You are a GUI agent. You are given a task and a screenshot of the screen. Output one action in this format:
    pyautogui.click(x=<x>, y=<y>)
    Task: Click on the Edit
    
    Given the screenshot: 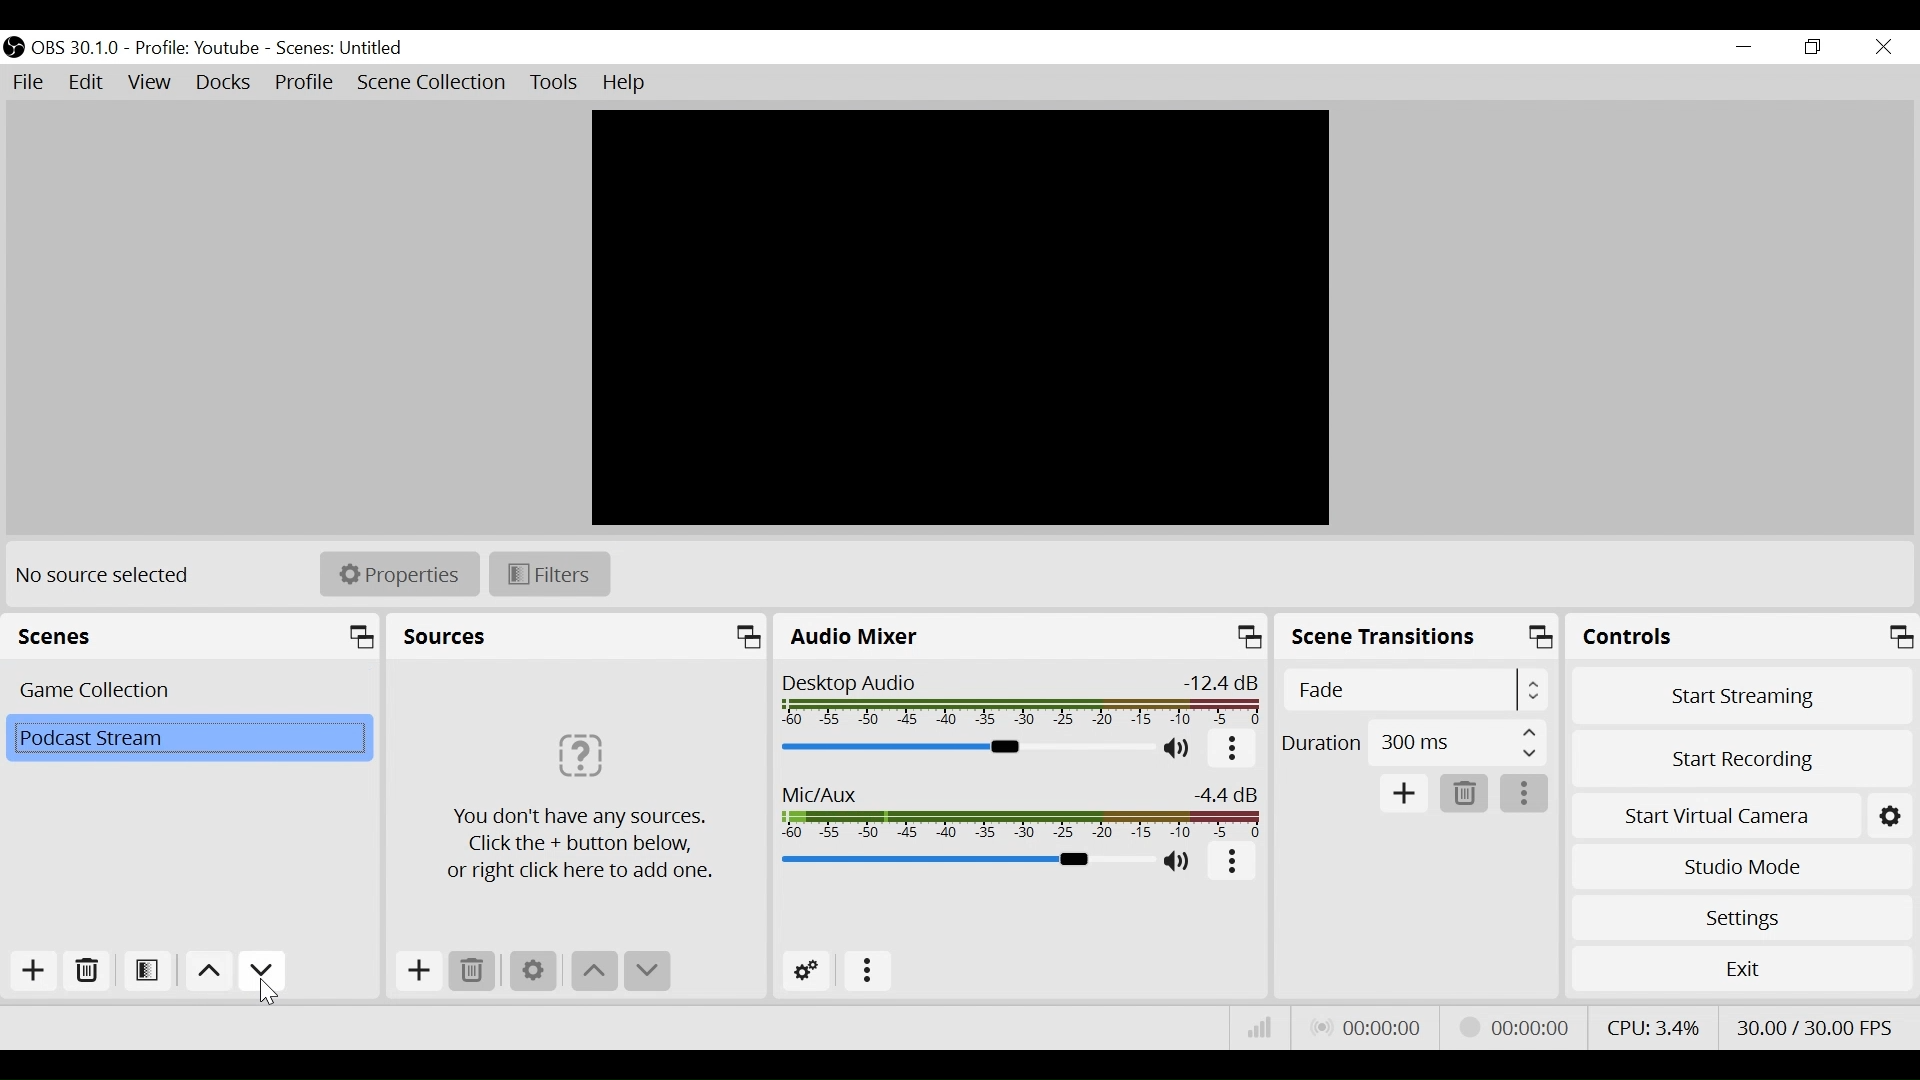 What is the action you would take?
    pyautogui.click(x=88, y=83)
    